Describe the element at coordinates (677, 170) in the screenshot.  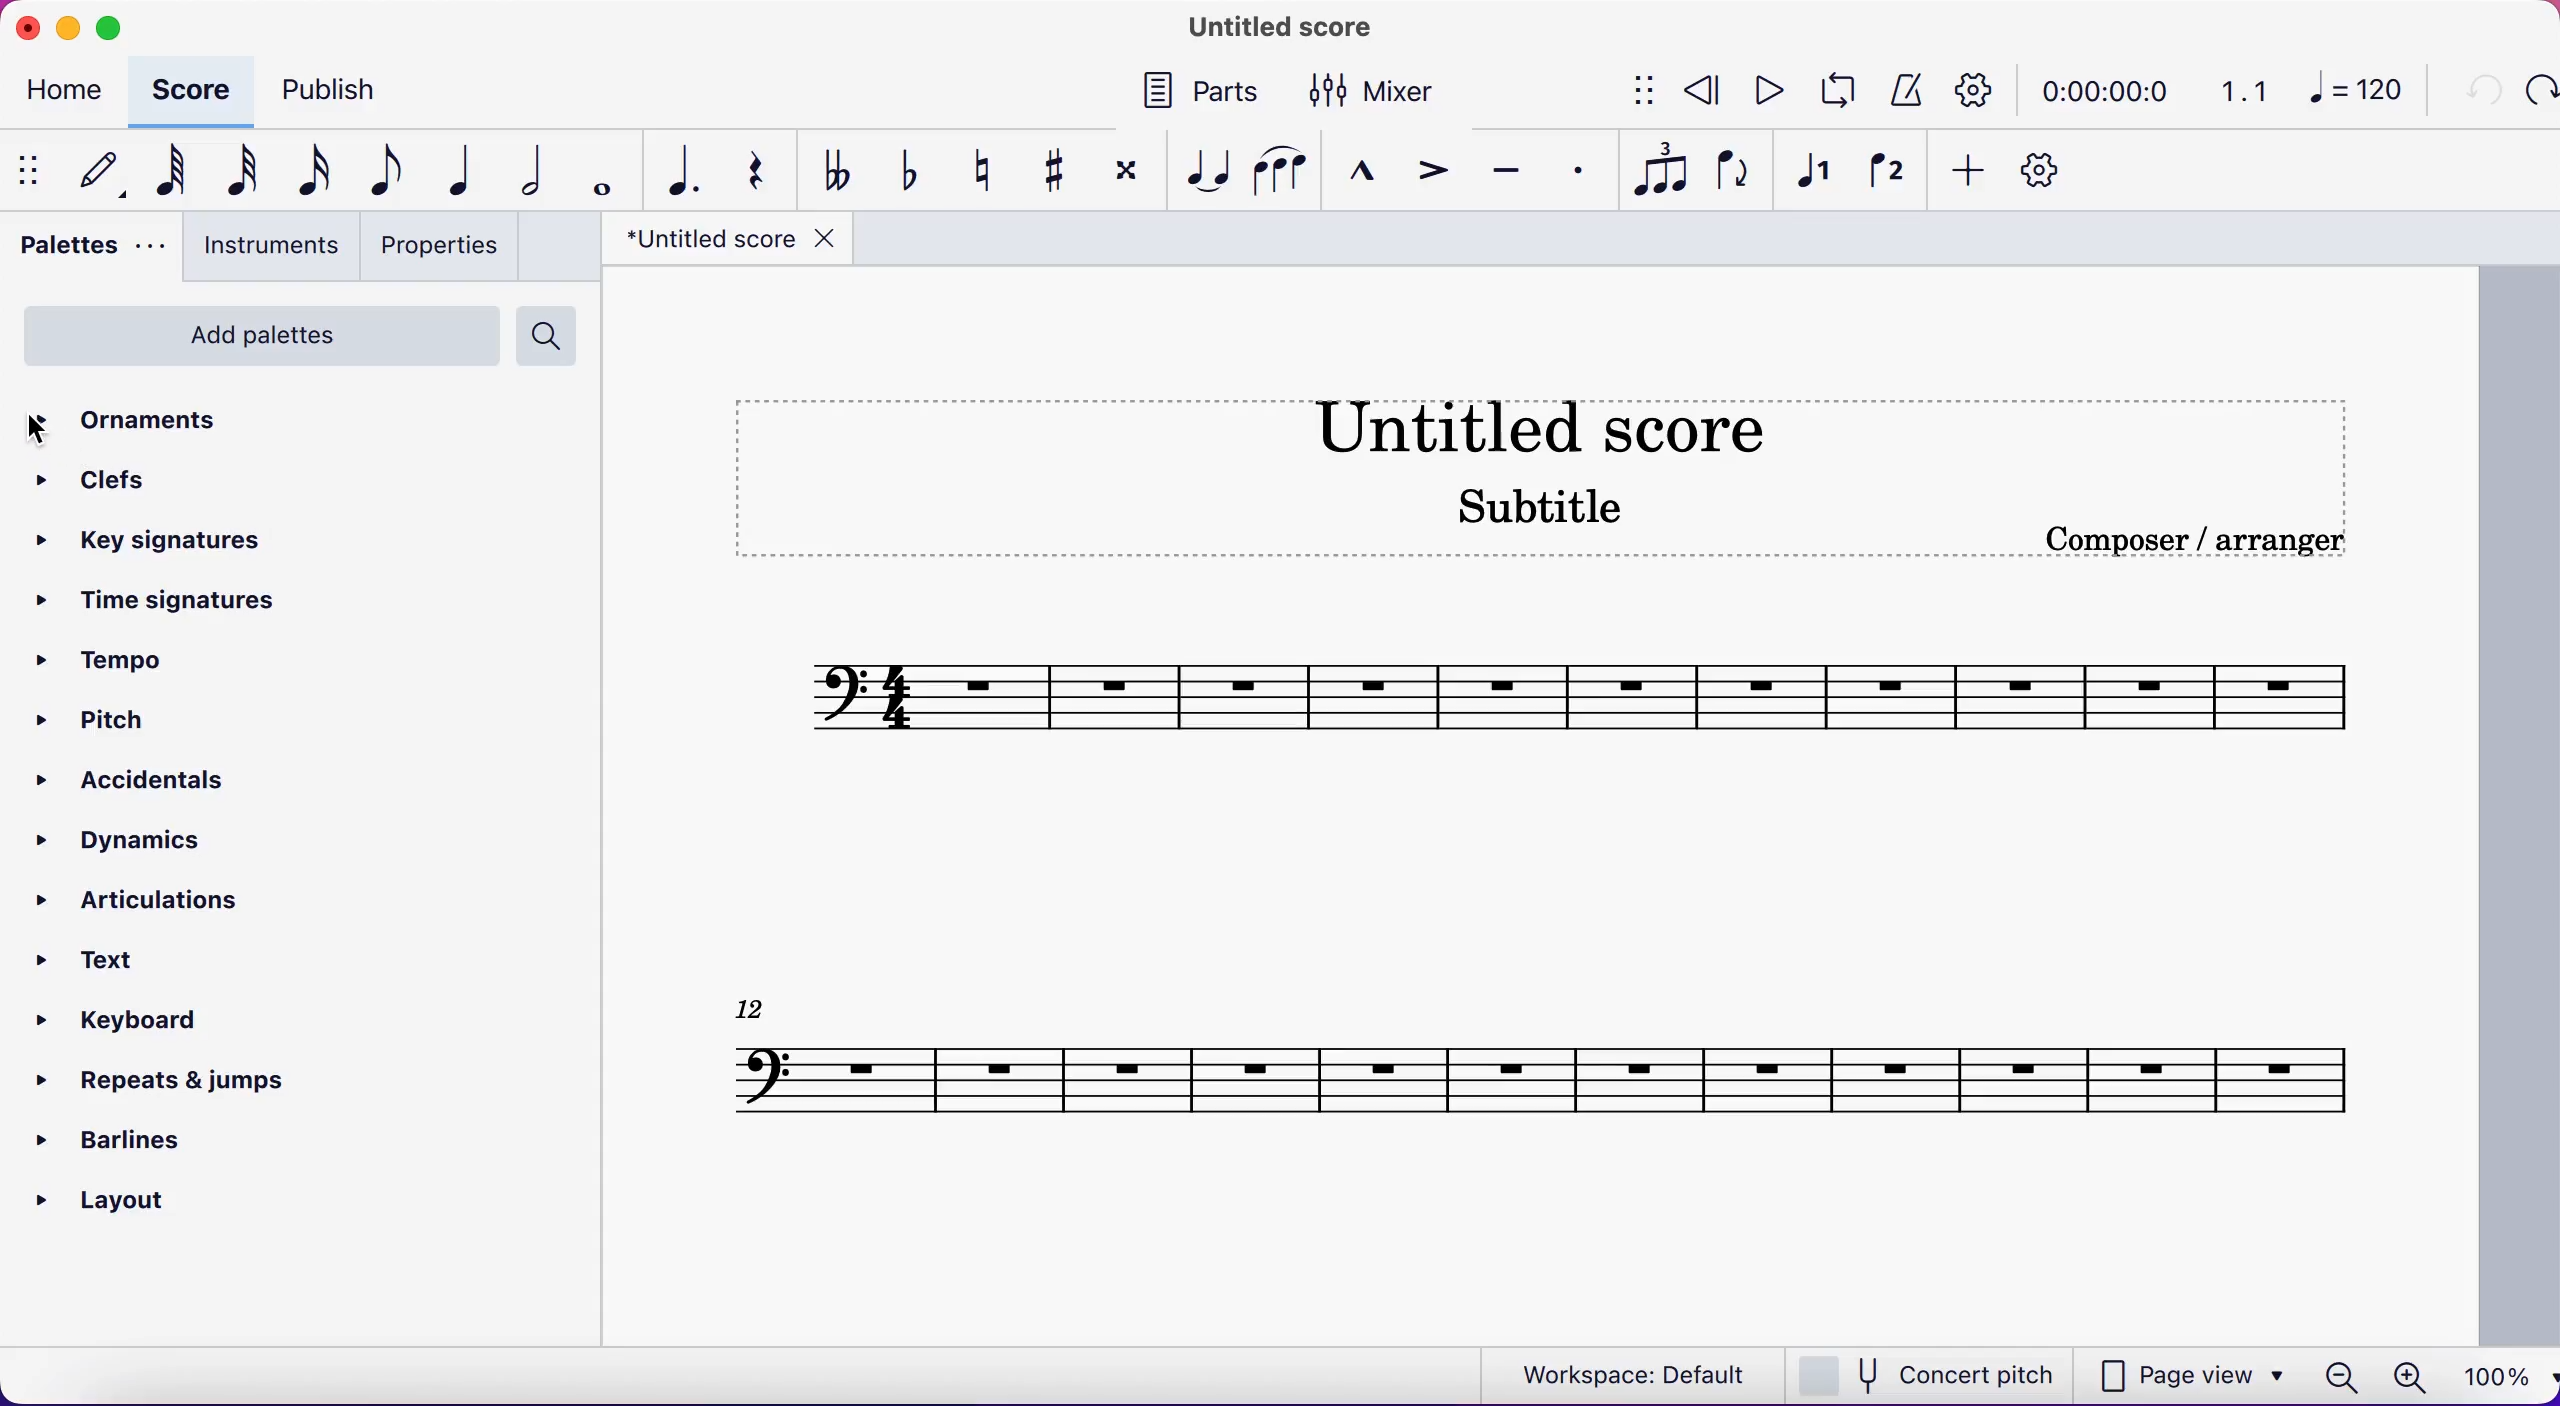
I see `augmentation dot` at that location.